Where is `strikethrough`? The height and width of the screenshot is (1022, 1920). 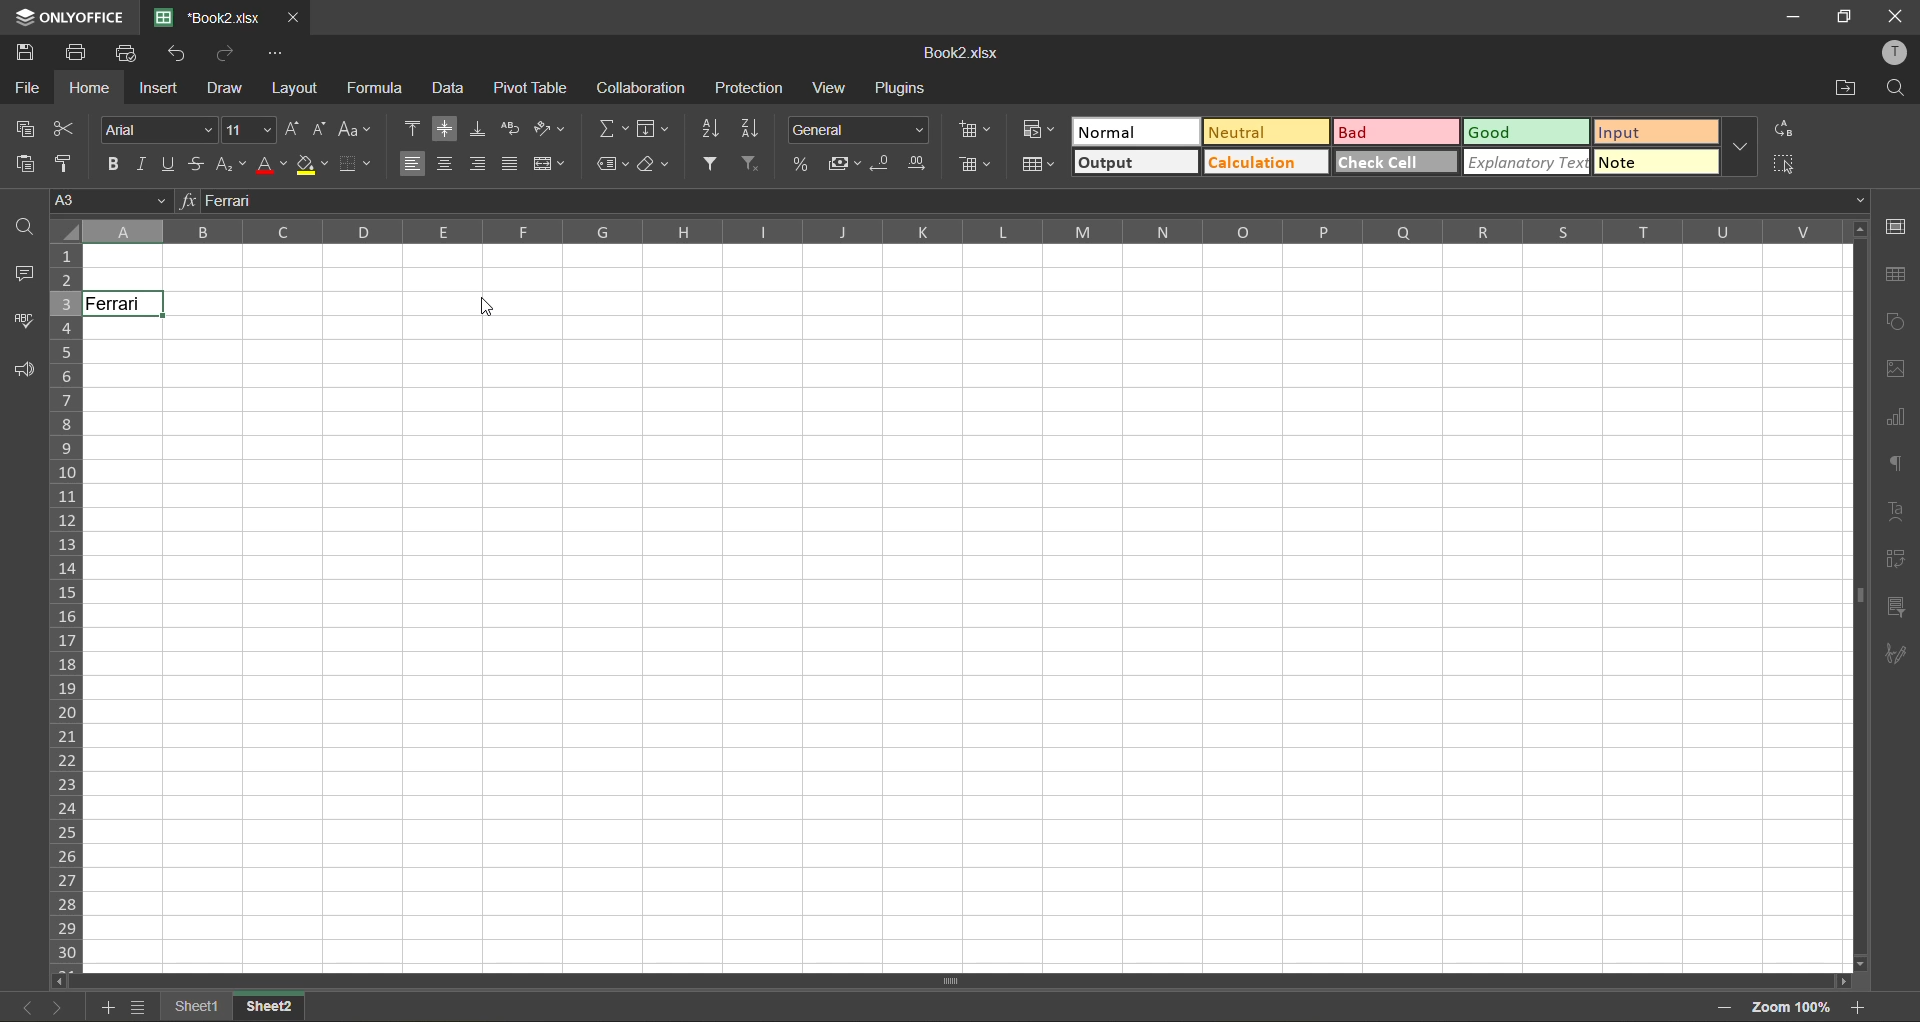 strikethrough is located at coordinates (200, 164).